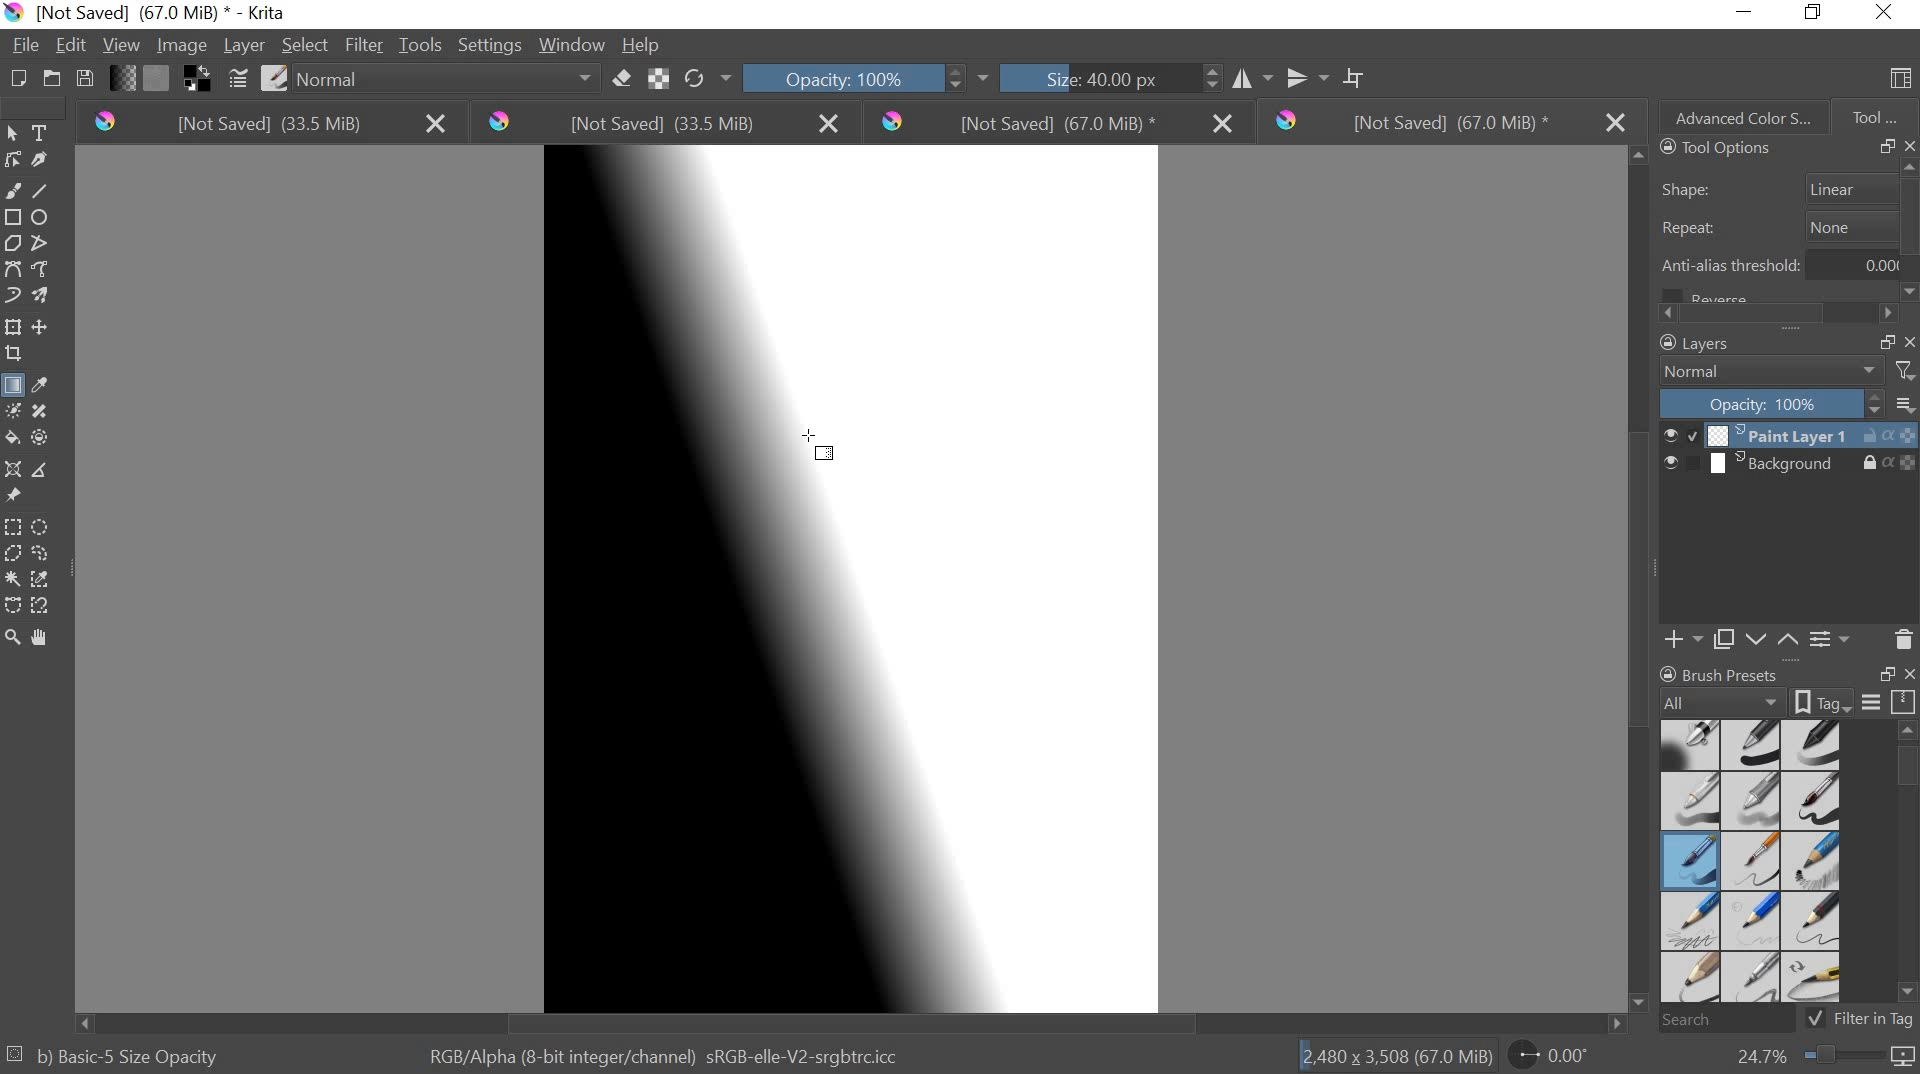 This screenshot has width=1920, height=1074. What do you see at coordinates (12, 386) in the screenshot?
I see `gradient fill` at bounding box center [12, 386].